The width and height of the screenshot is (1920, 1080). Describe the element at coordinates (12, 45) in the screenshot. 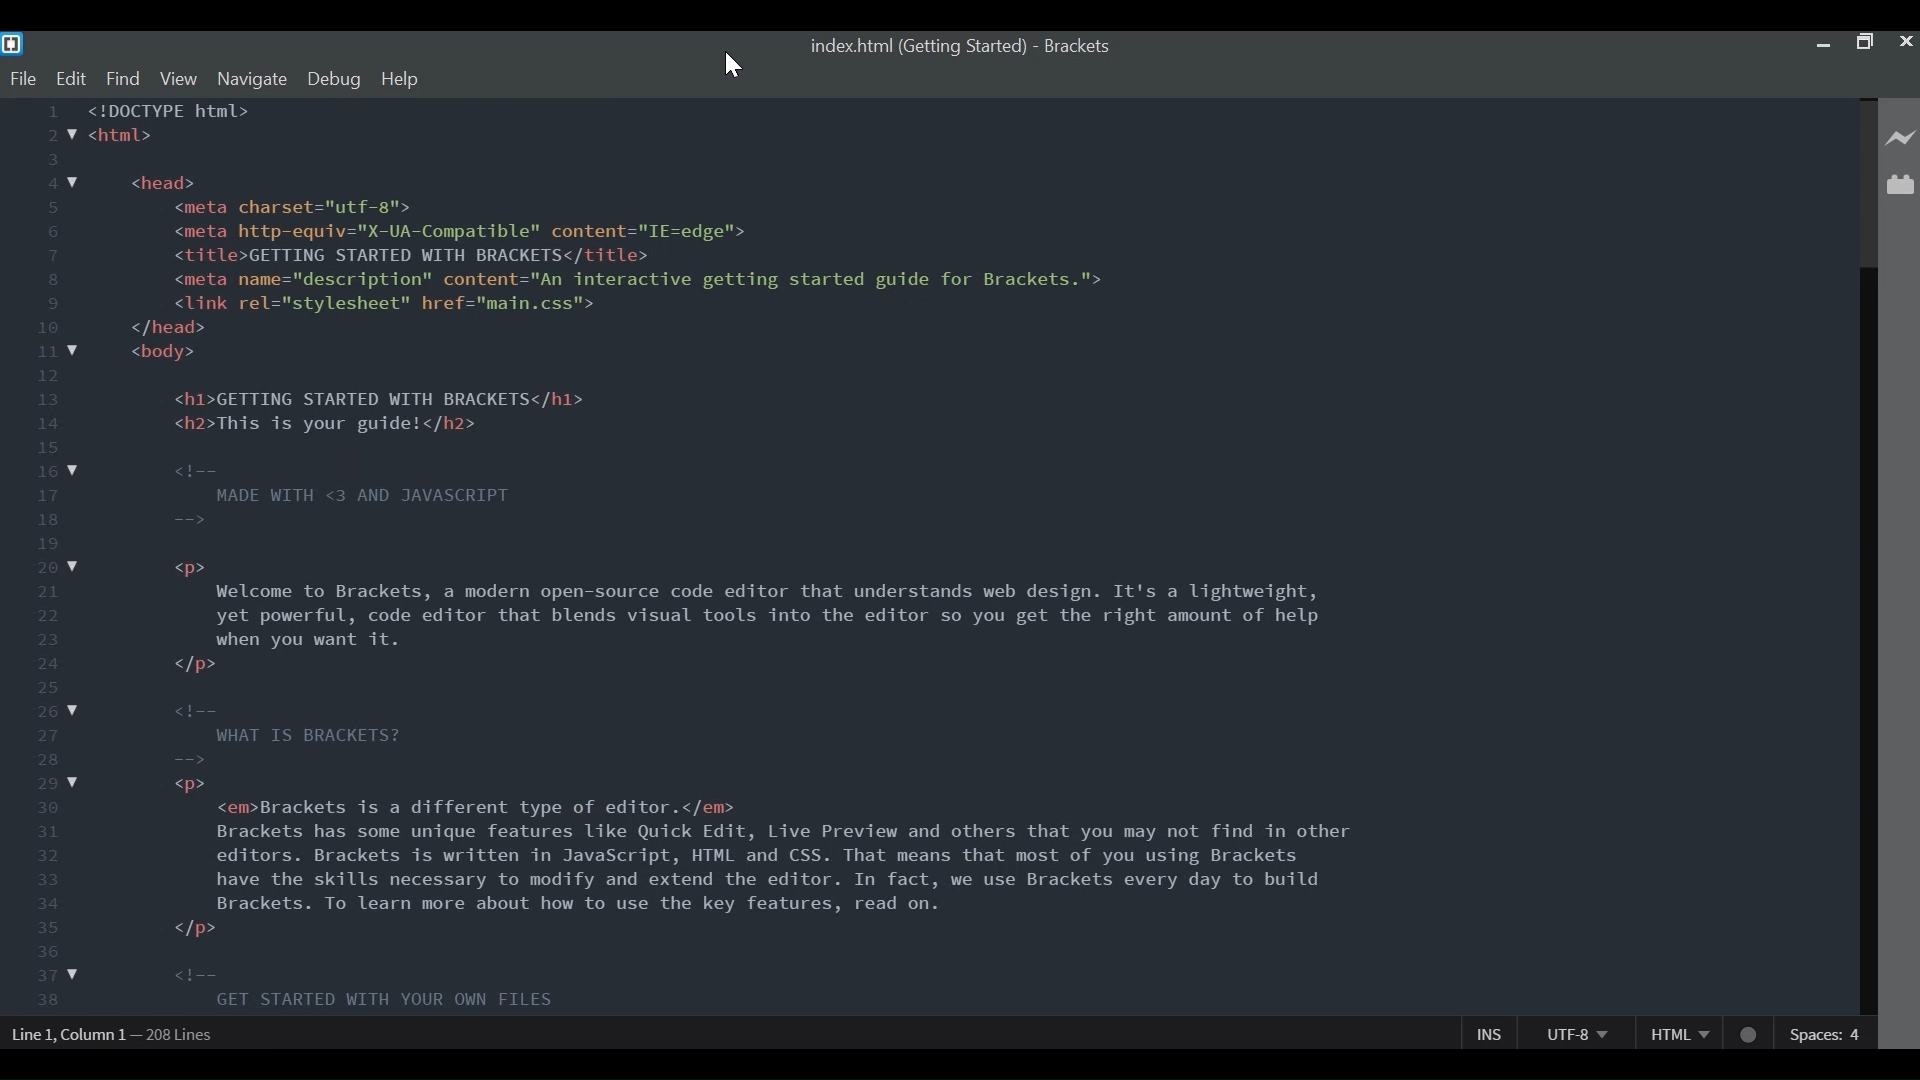

I see `Brackets Desktop icon` at that location.